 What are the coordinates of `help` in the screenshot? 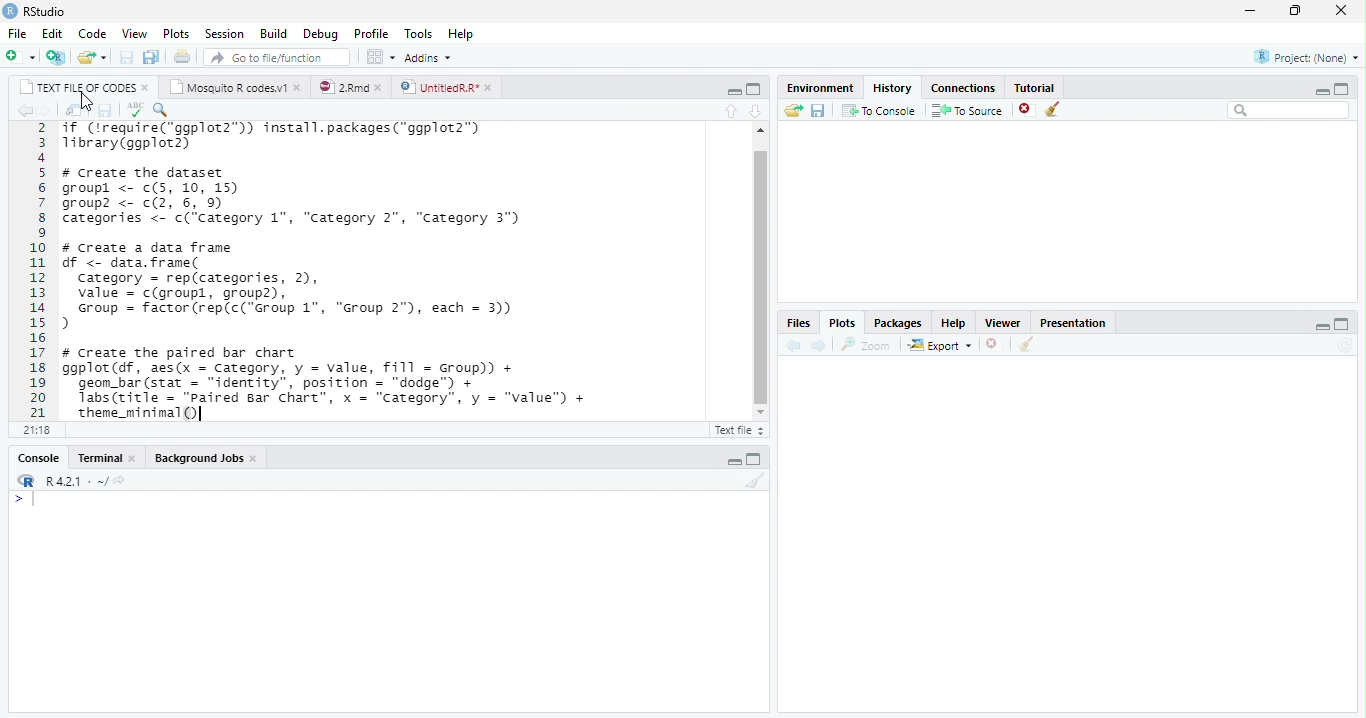 It's located at (471, 37).